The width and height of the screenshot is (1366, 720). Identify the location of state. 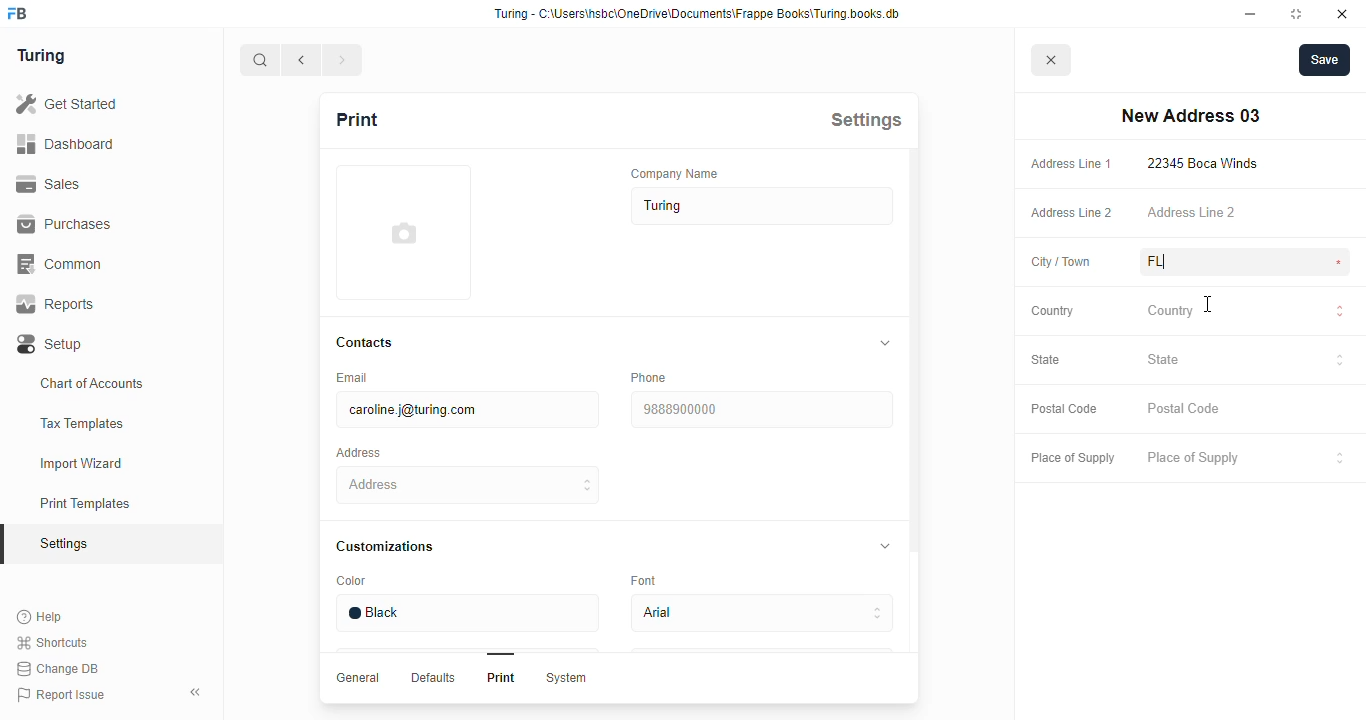
(1046, 359).